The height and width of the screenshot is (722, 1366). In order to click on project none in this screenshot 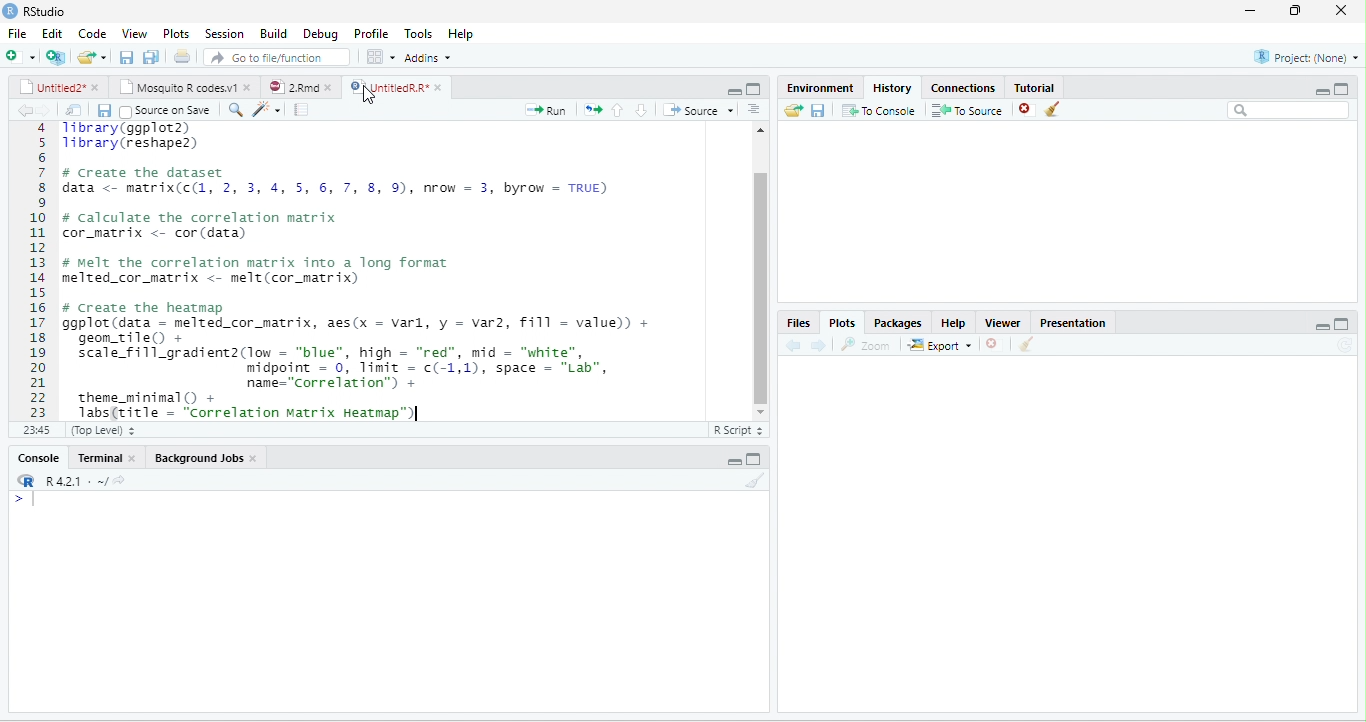, I will do `click(1295, 58)`.